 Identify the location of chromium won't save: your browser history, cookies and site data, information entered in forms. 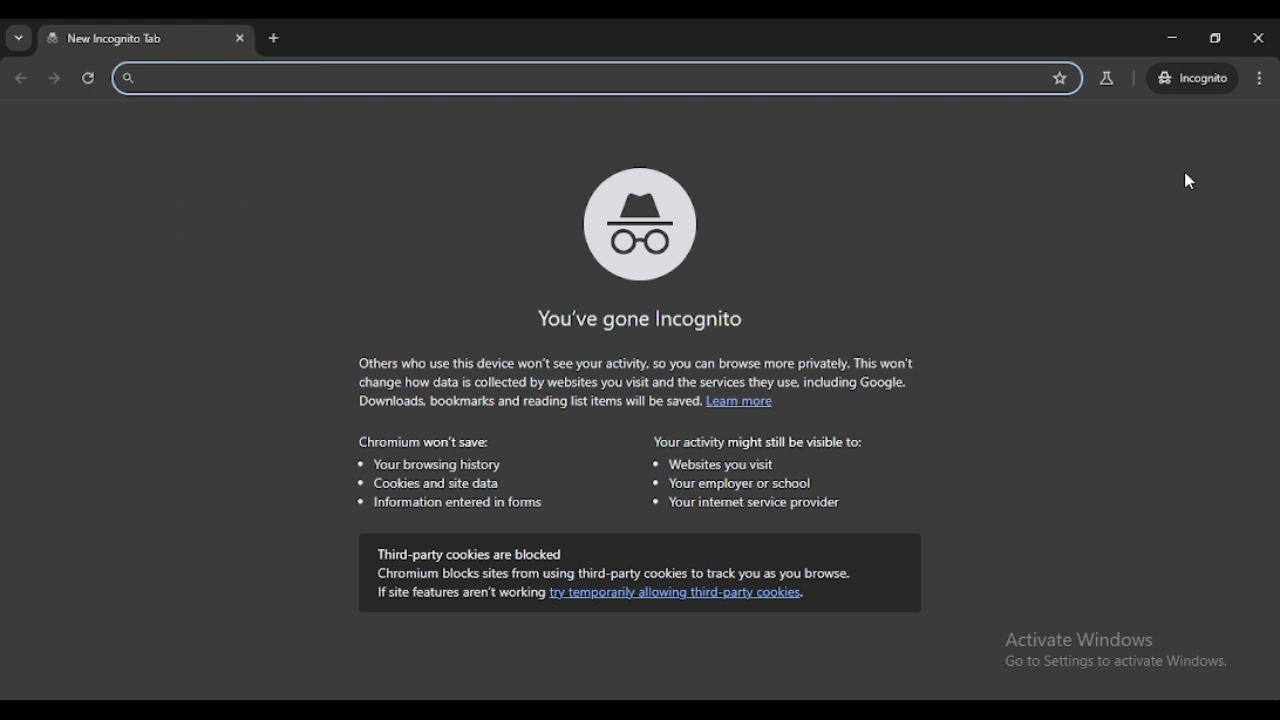
(448, 473).